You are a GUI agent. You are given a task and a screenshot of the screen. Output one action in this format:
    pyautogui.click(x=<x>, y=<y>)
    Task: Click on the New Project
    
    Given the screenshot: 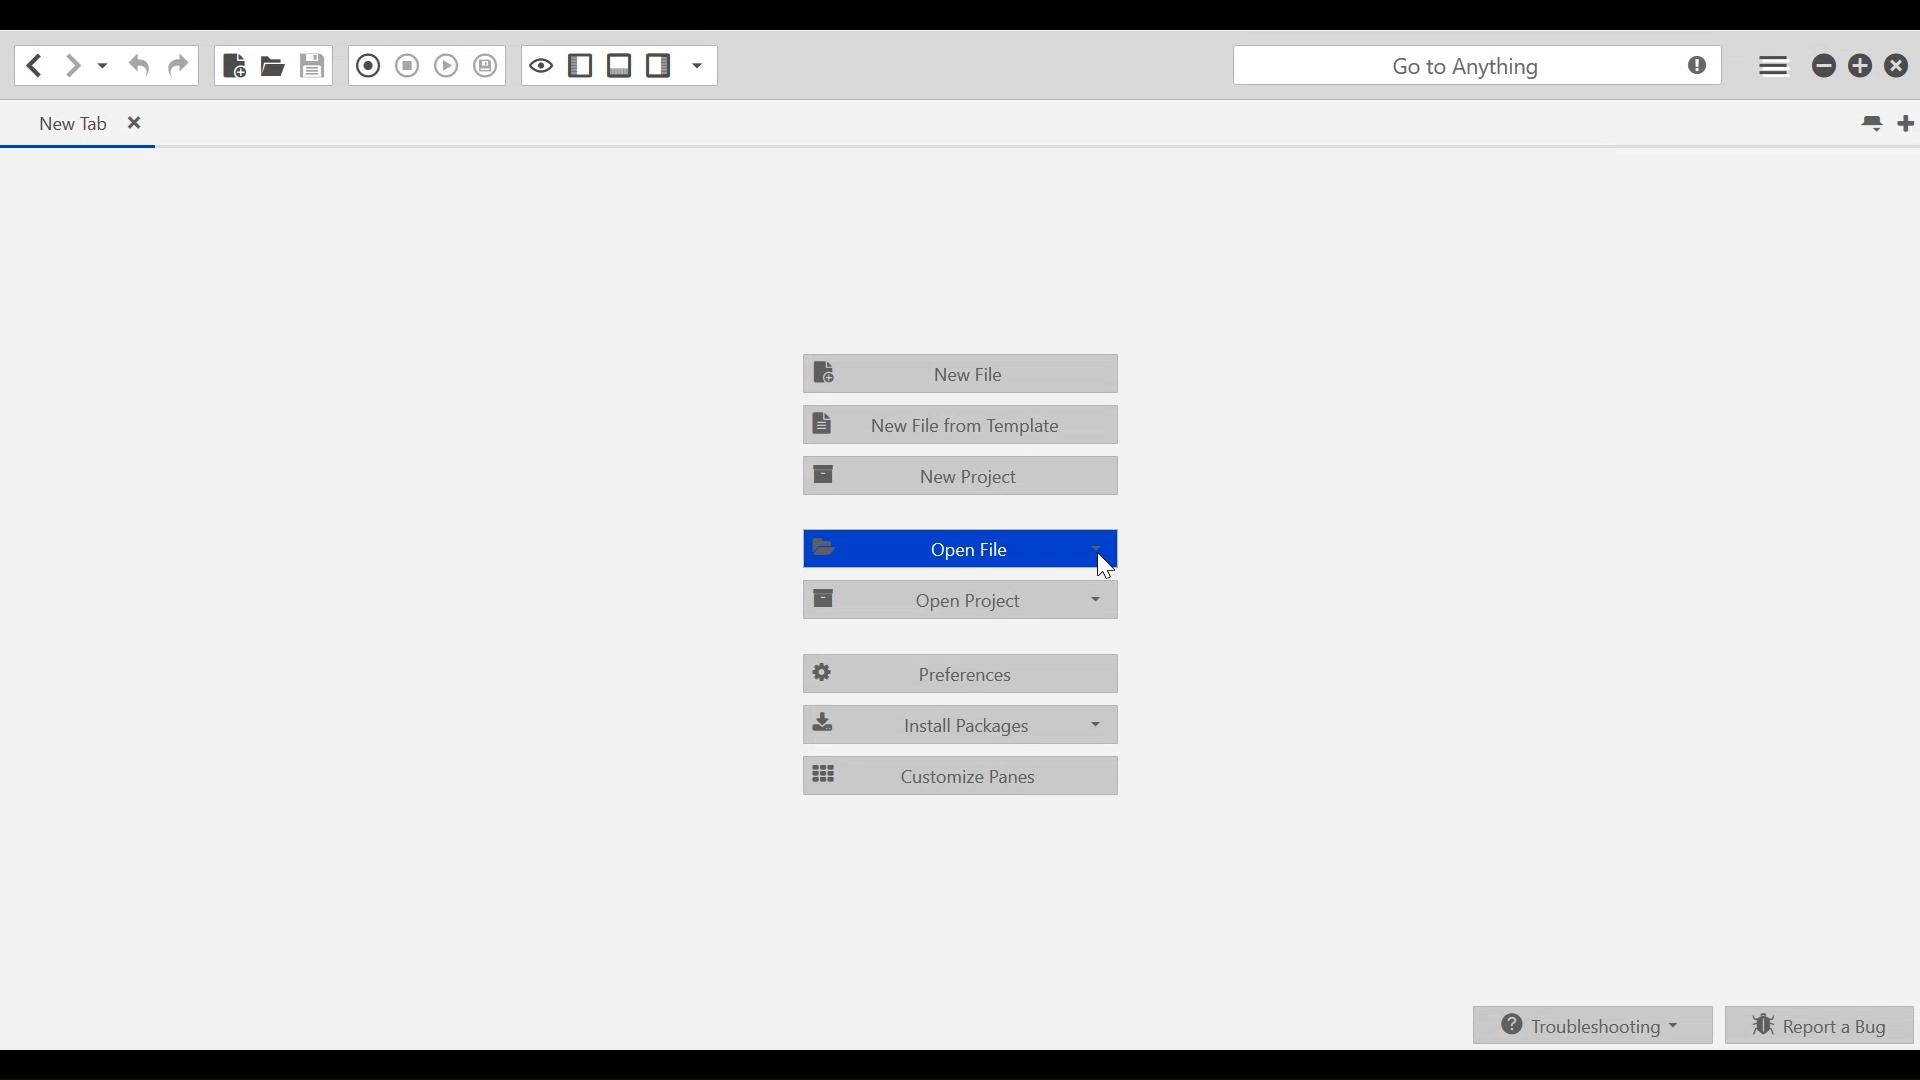 What is the action you would take?
    pyautogui.click(x=961, y=472)
    